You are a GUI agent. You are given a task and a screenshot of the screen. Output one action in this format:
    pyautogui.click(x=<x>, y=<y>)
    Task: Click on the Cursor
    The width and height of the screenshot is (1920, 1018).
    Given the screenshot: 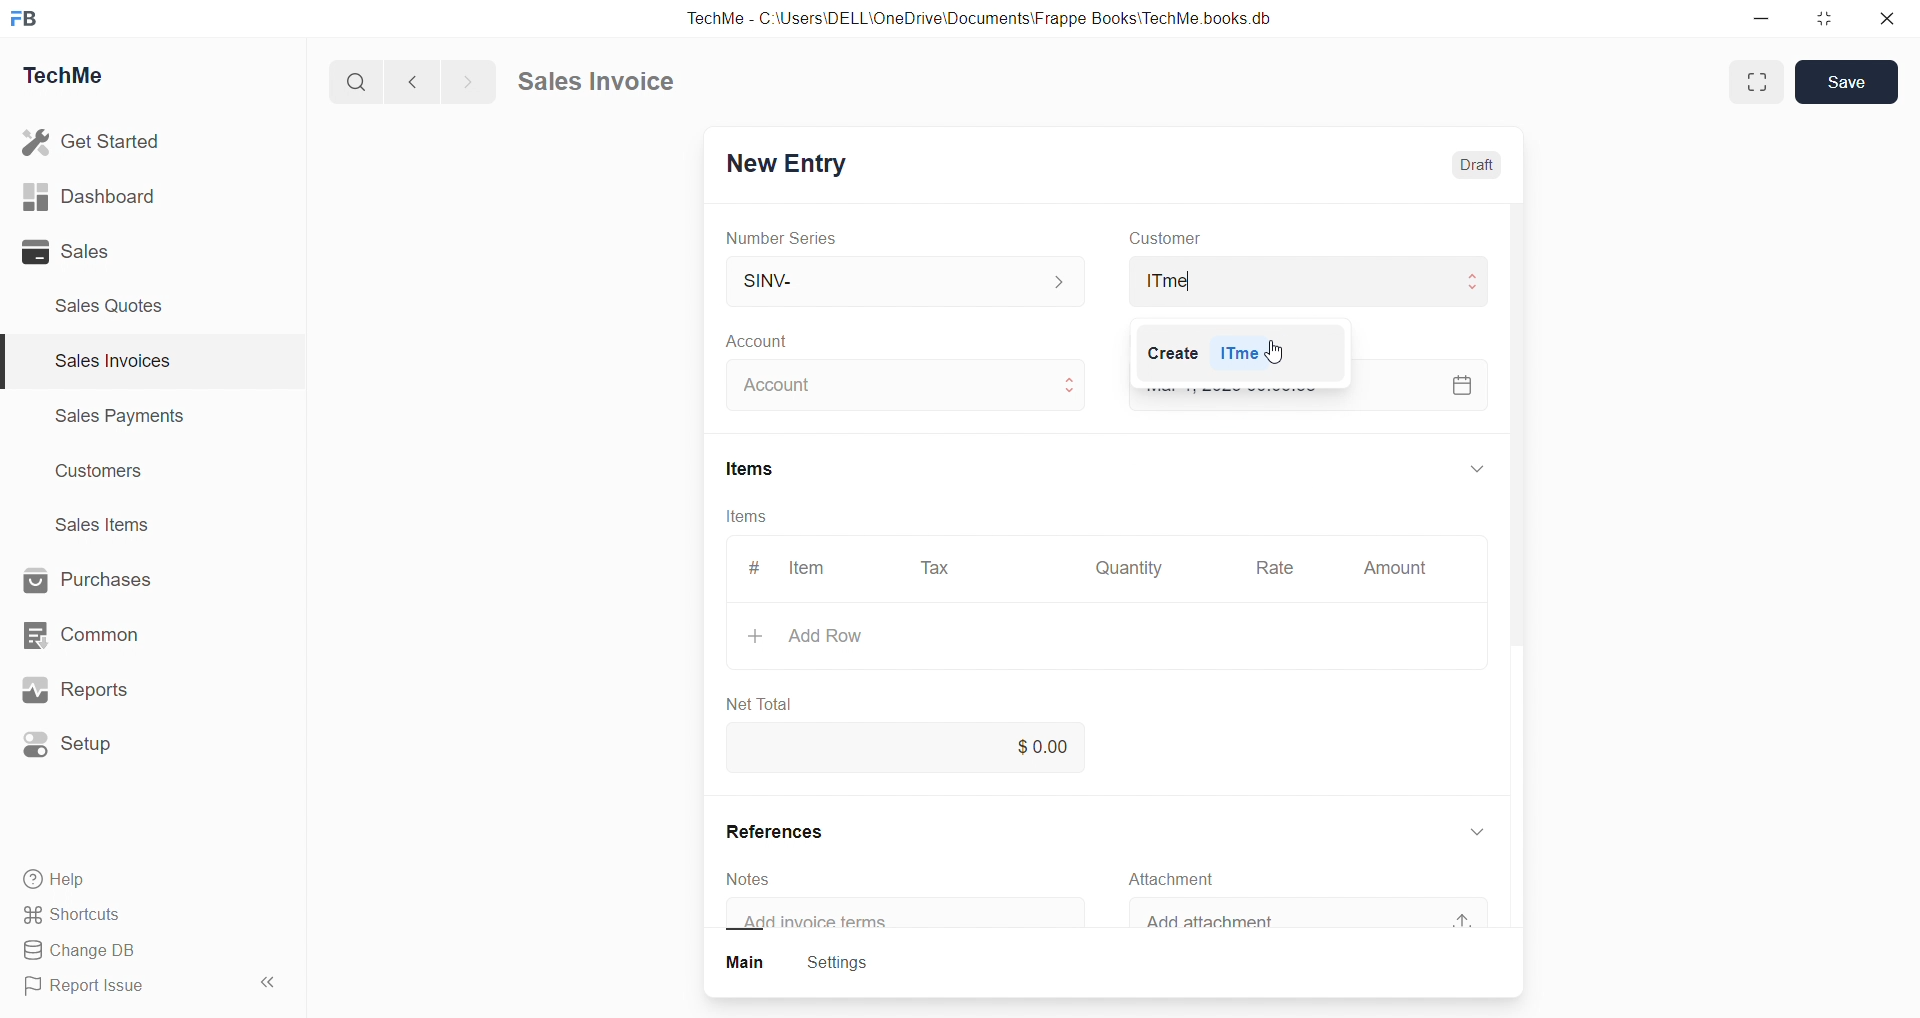 What is the action you would take?
    pyautogui.click(x=1283, y=350)
    